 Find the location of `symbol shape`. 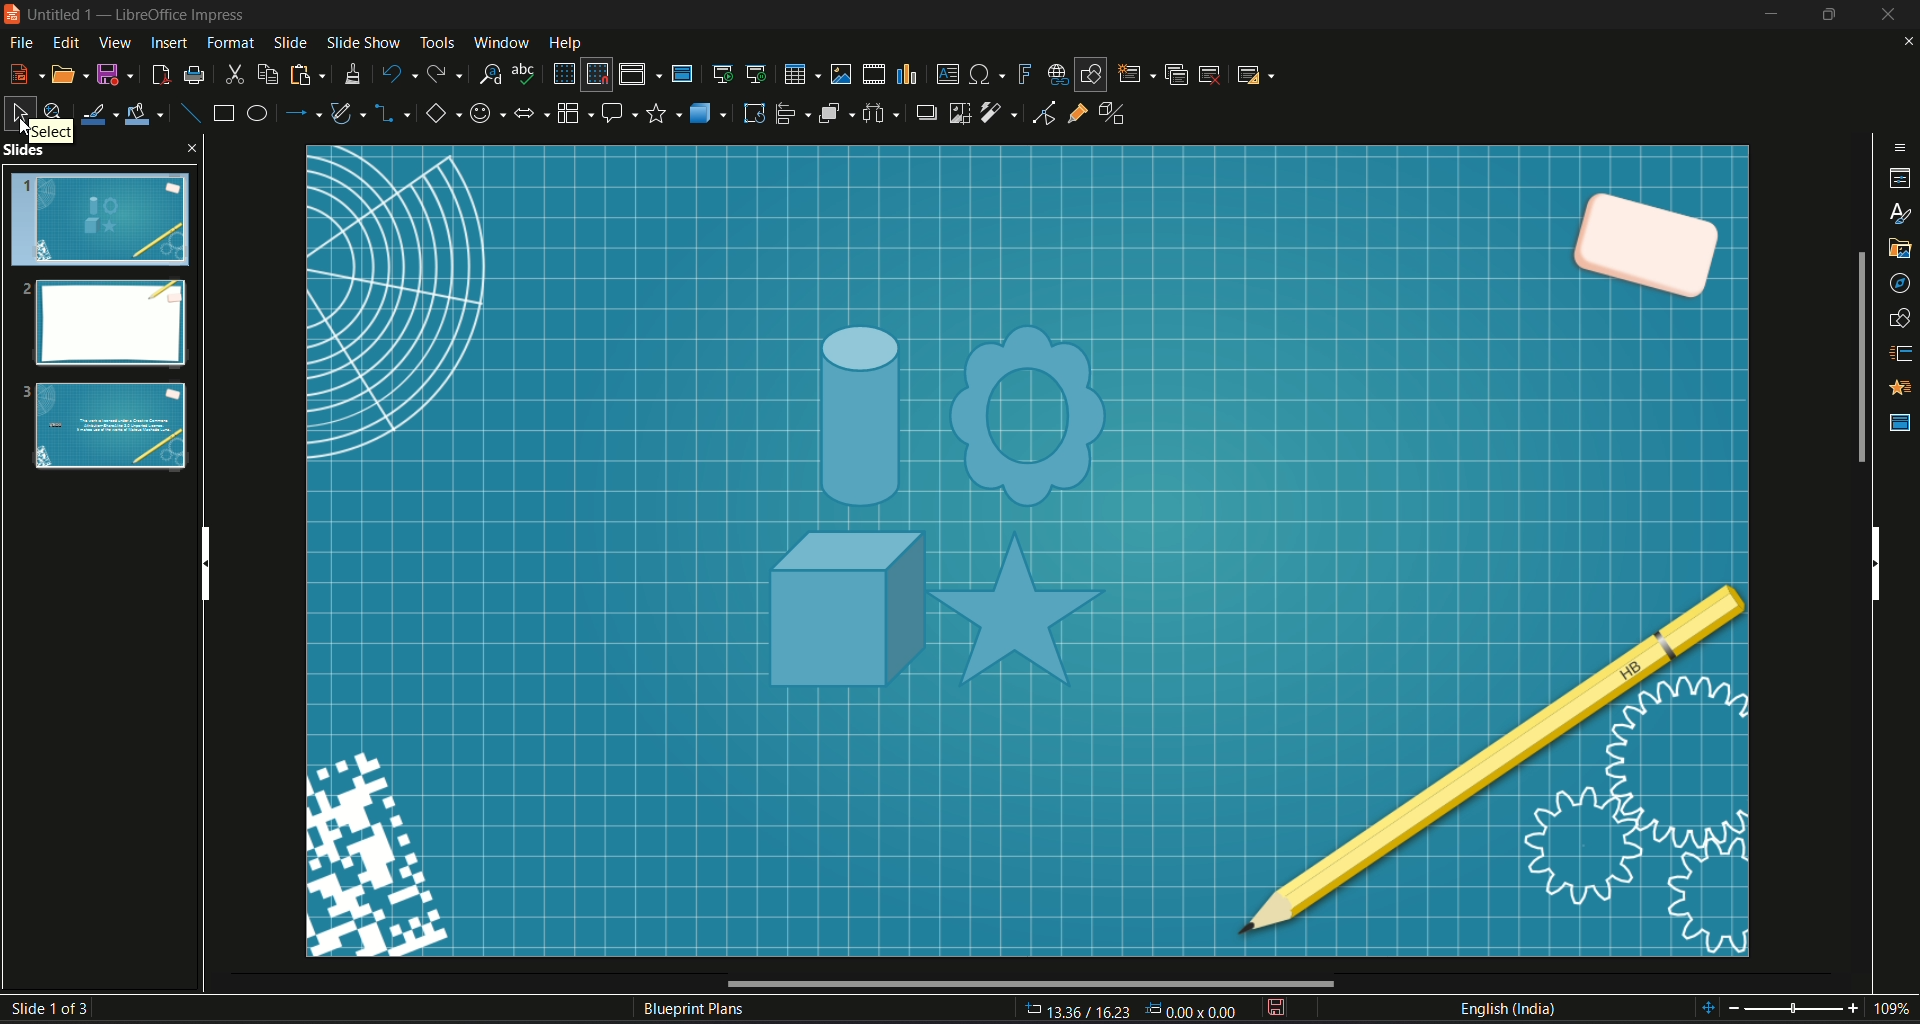

symbol shape is located at coordinates (485, 116).